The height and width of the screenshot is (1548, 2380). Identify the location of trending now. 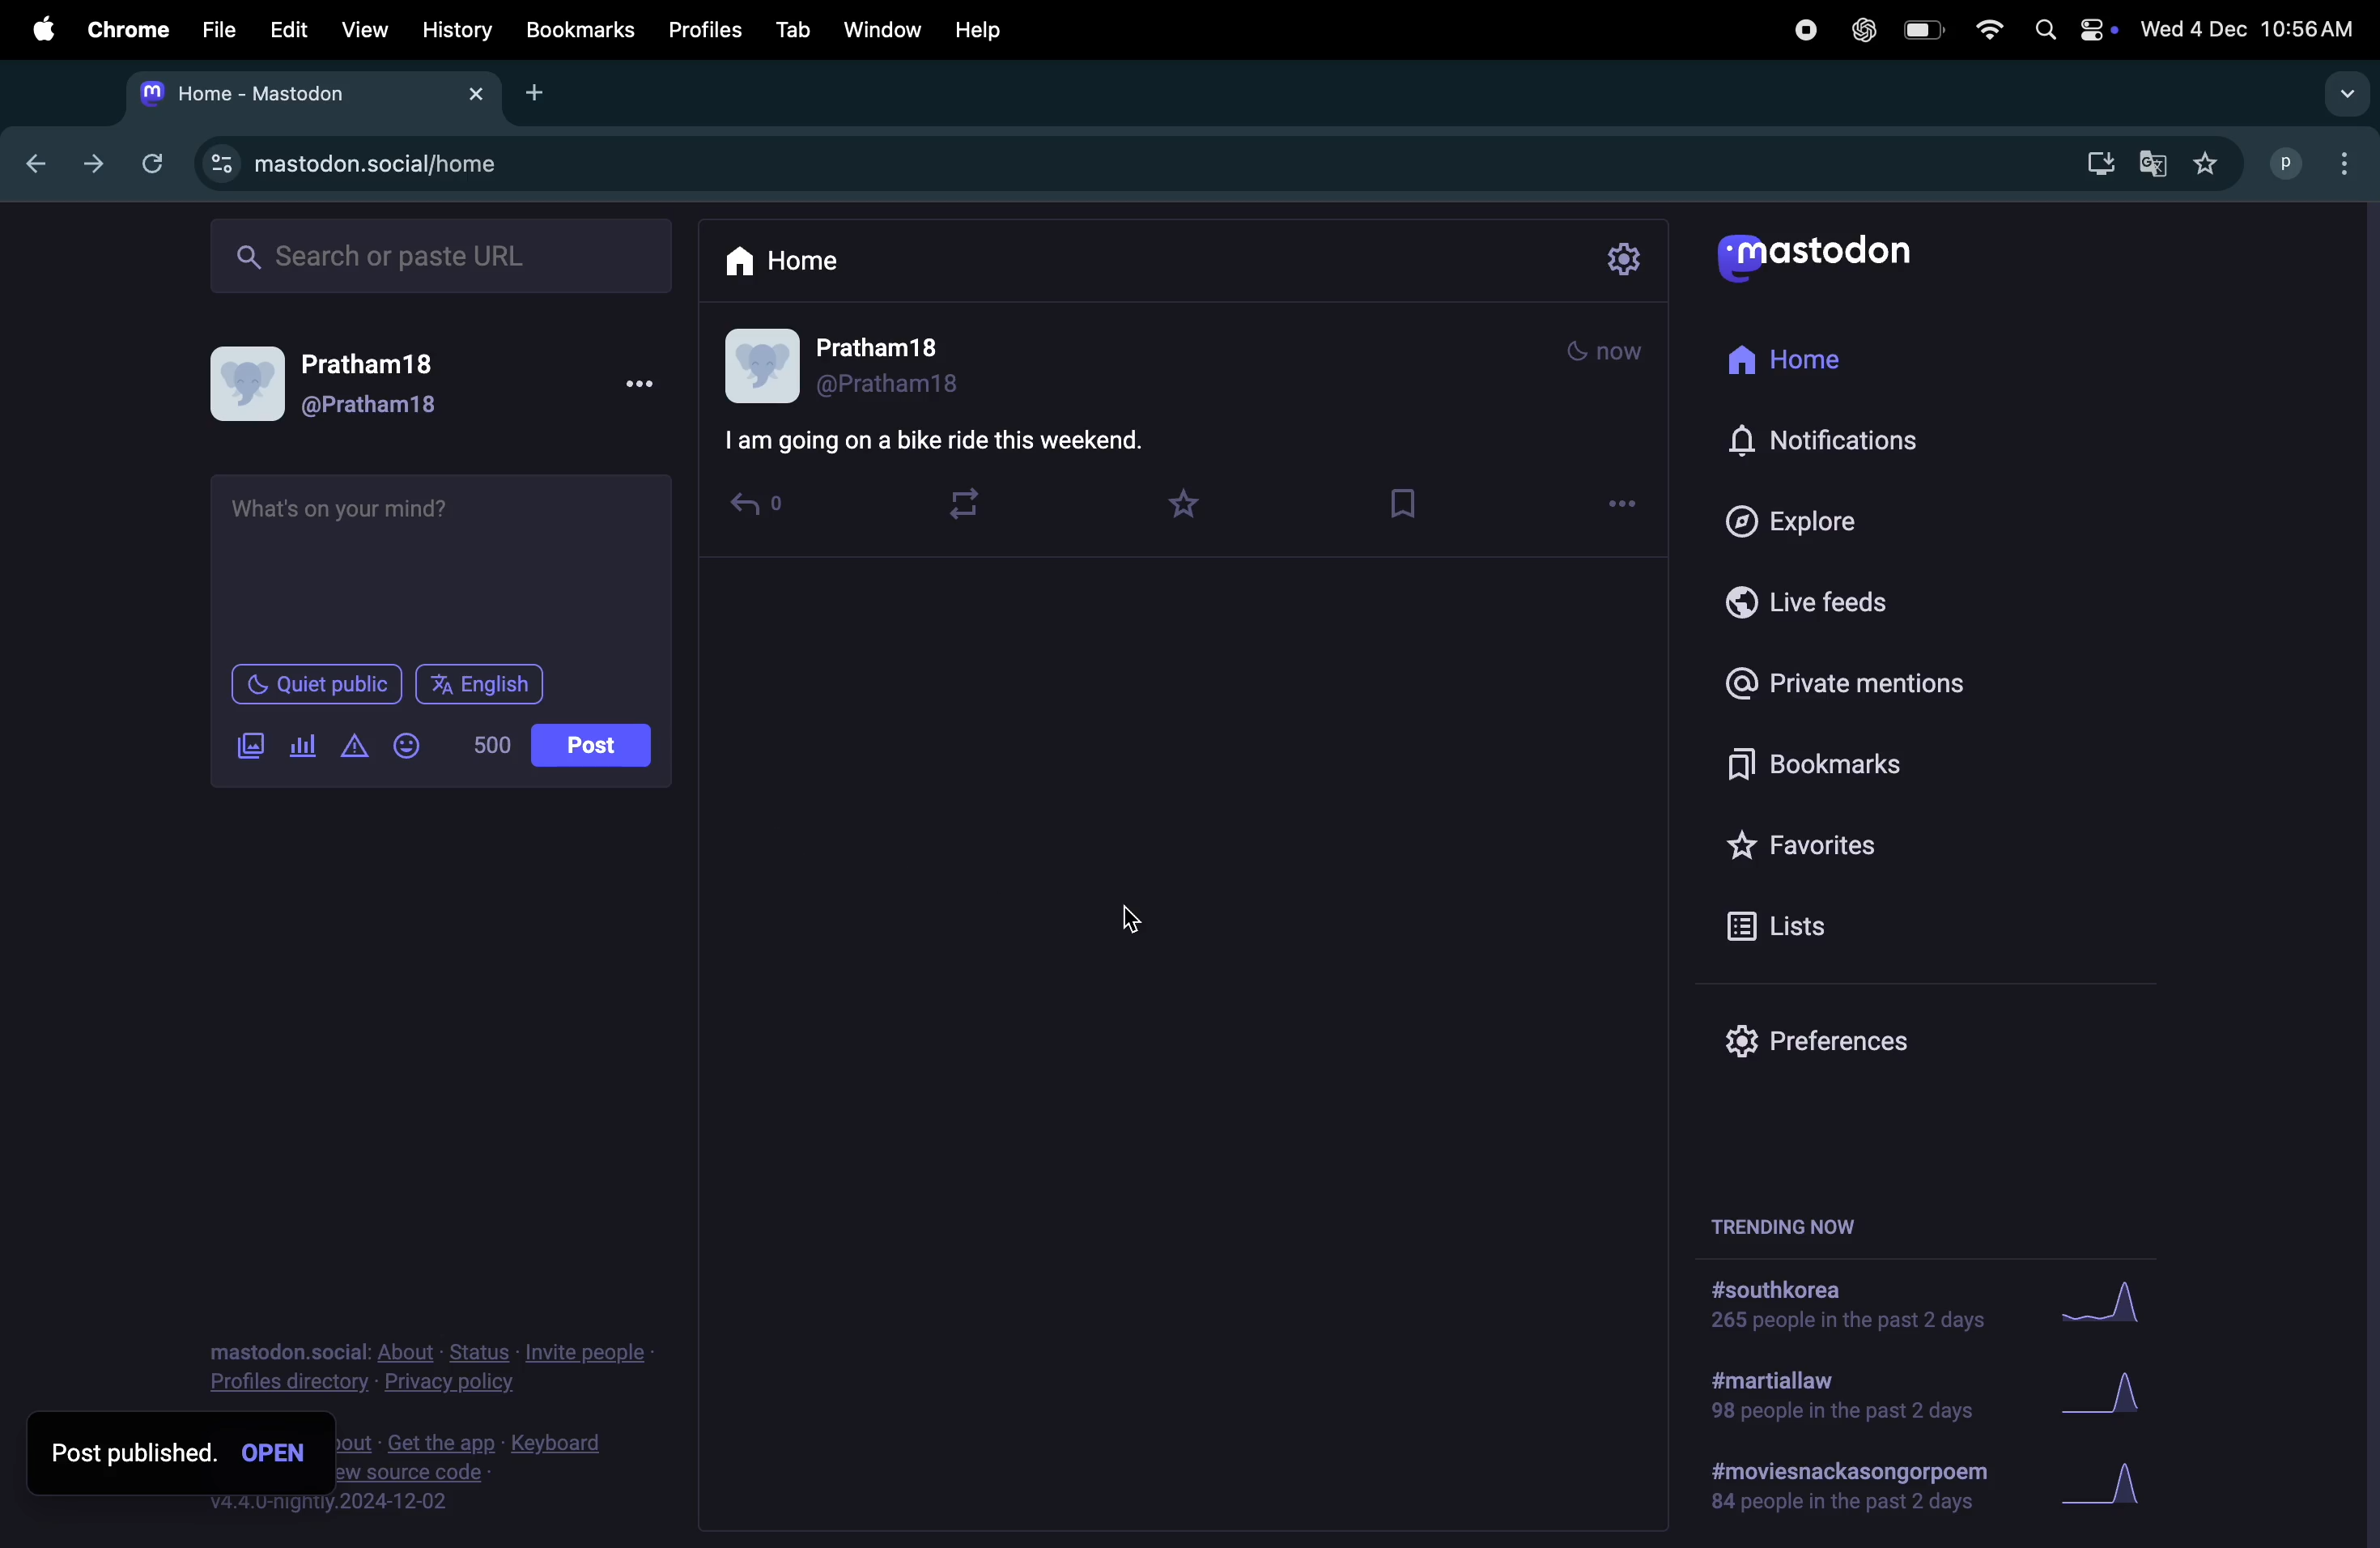
(1790, 1223).